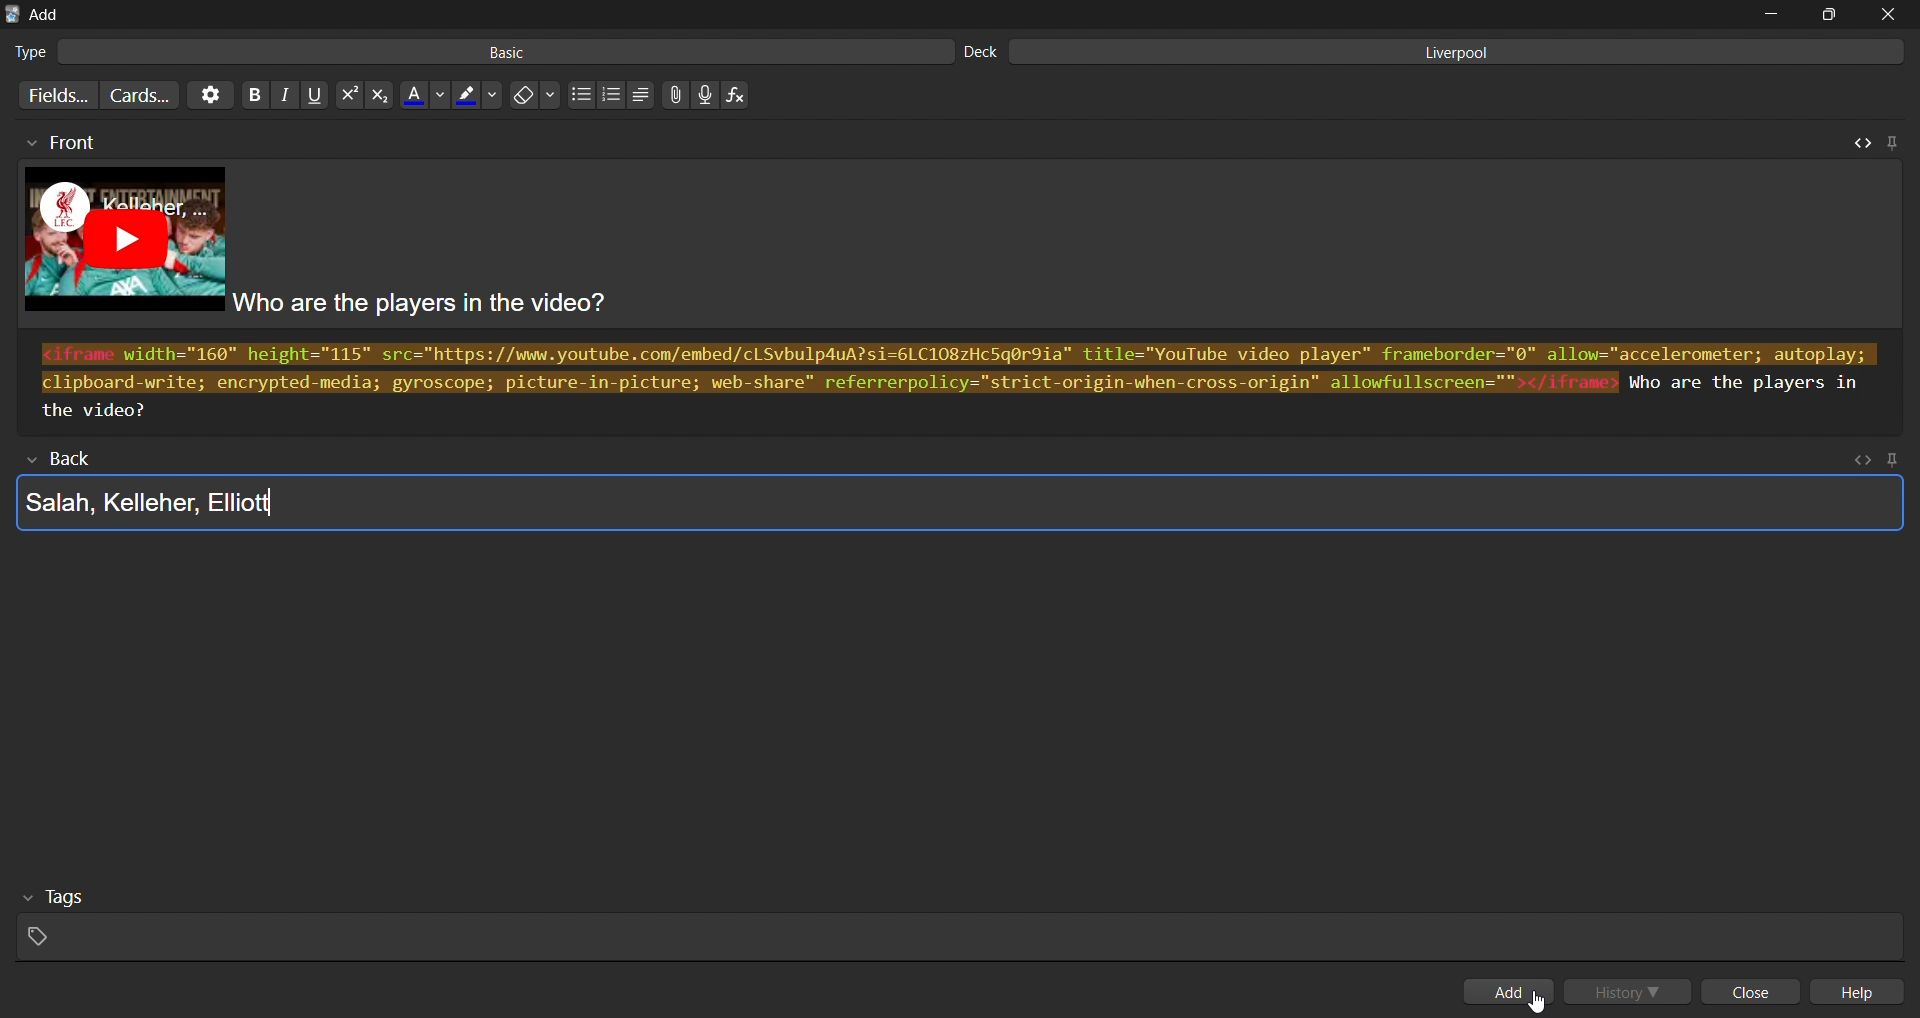  What do you see at coordinates (139, 94) in the screenshot?
I see `customize card templates` at bounding box center [139, 94].